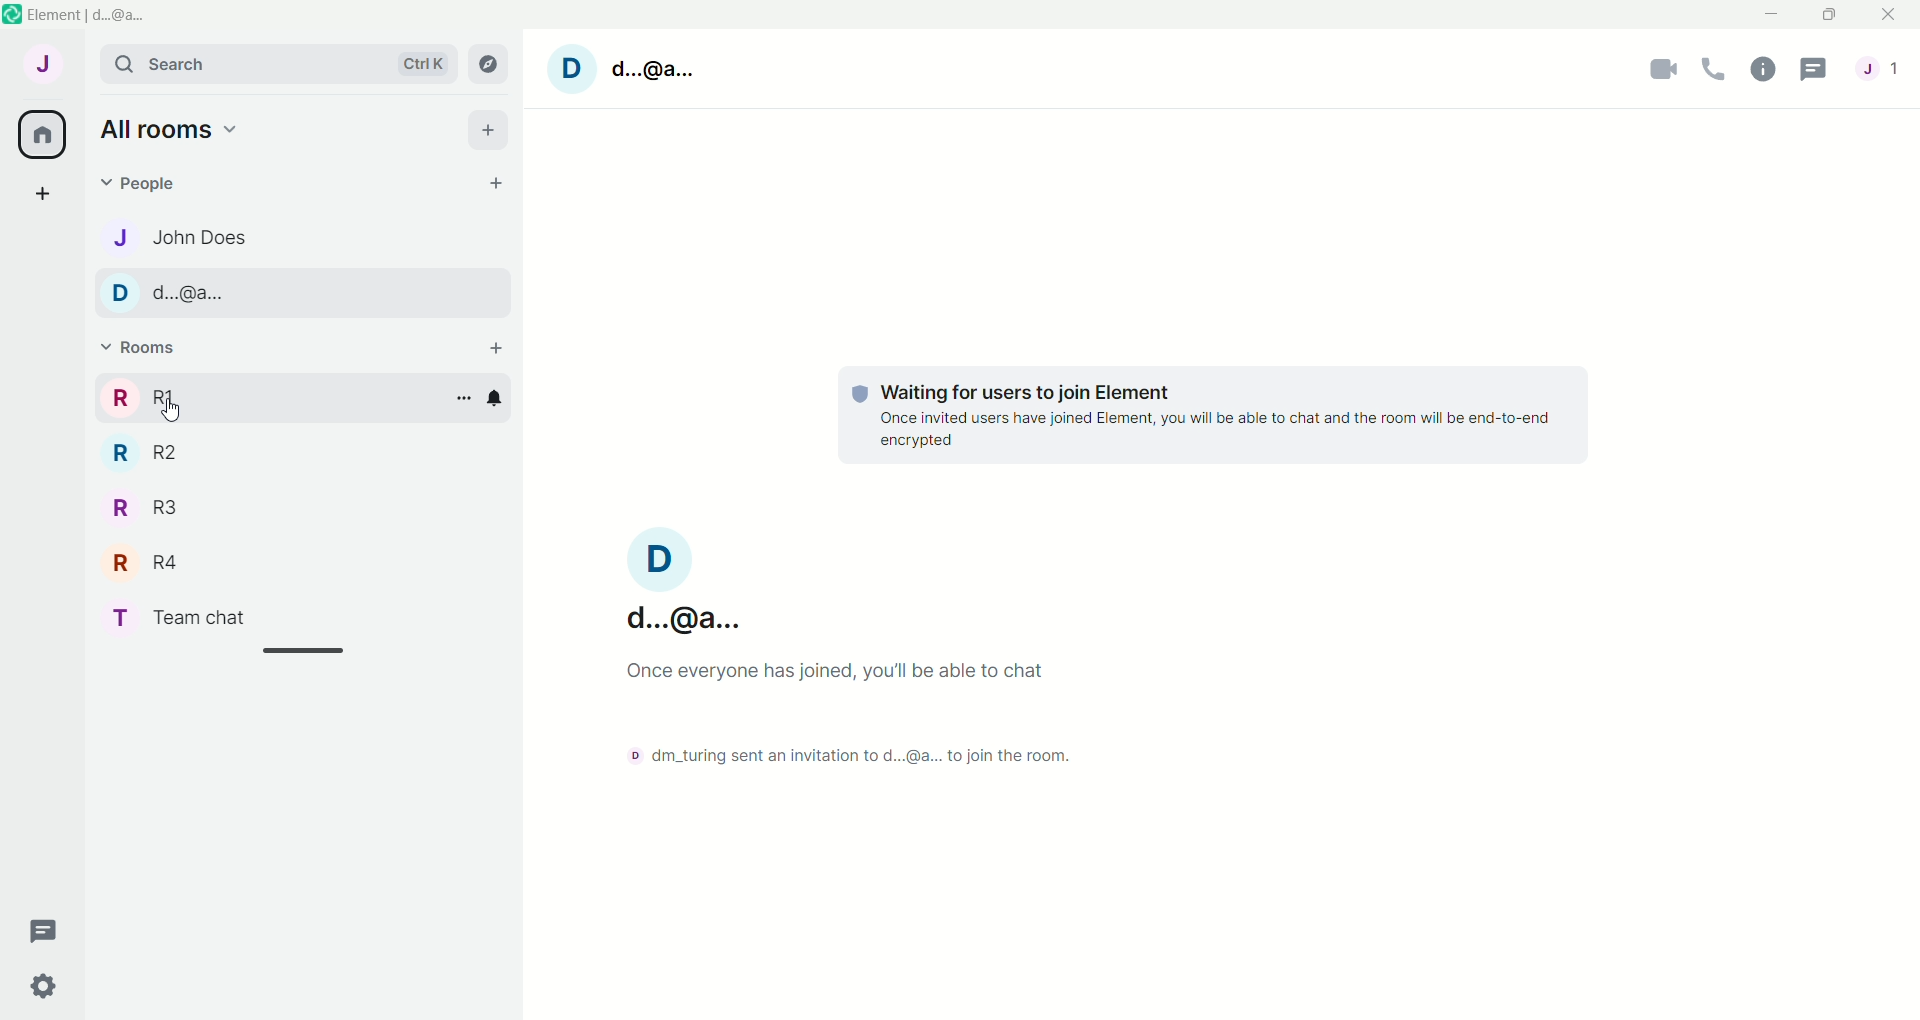  I want to click on logo, so click(12, 16).